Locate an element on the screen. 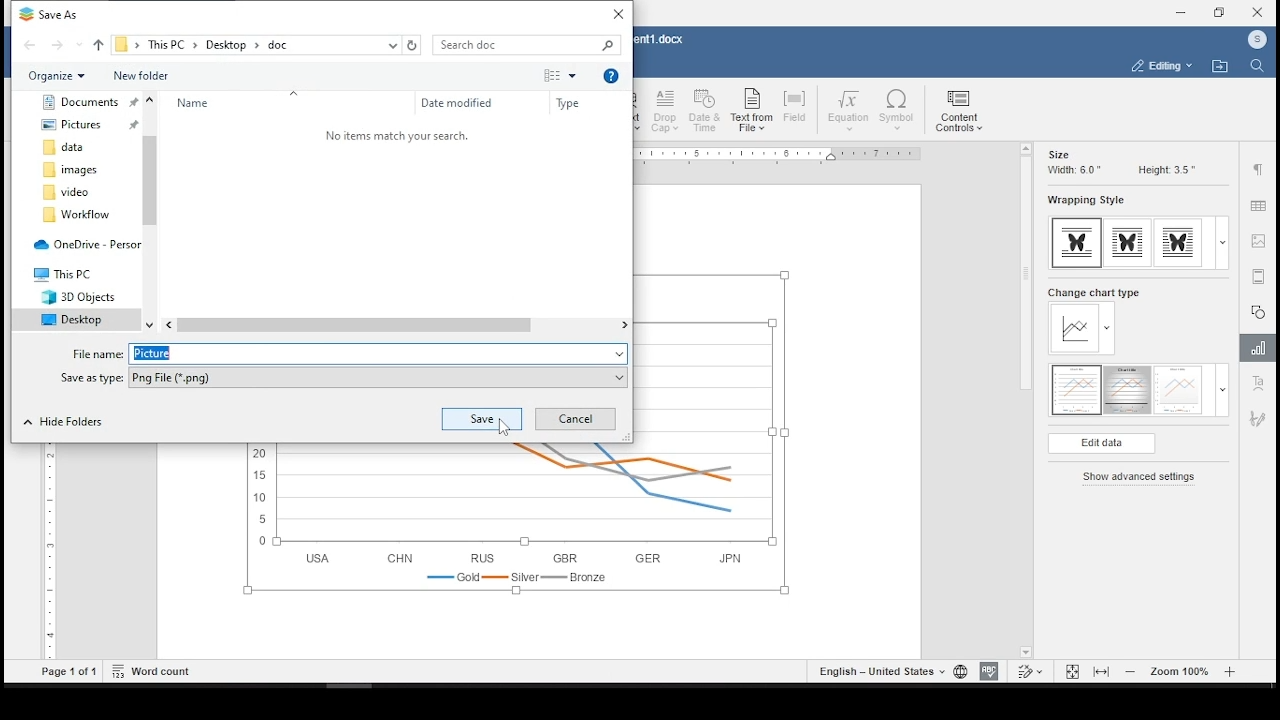 This screenshot has width=1280, height=720. chart style 3 is located at coordinates (1179, 391).